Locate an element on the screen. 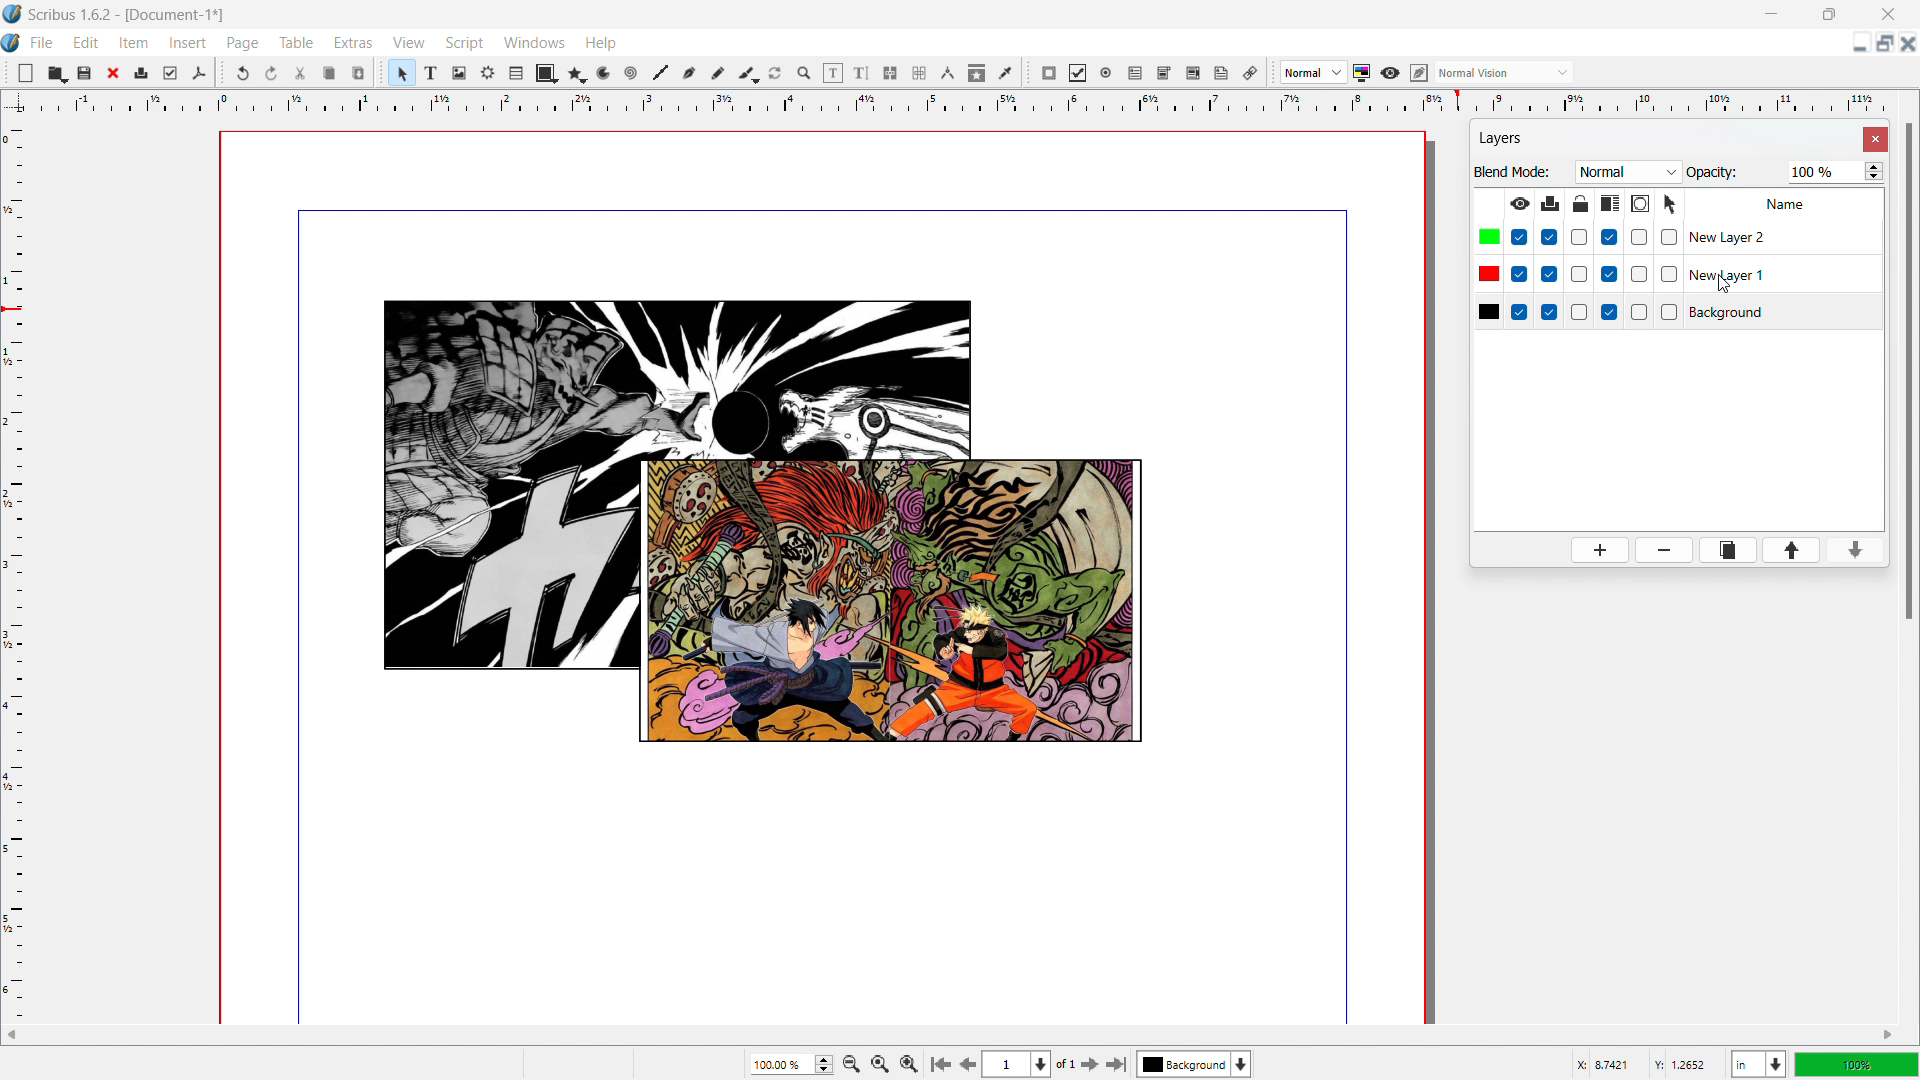  Blend Mode: is located at coordinates (1513, 171).